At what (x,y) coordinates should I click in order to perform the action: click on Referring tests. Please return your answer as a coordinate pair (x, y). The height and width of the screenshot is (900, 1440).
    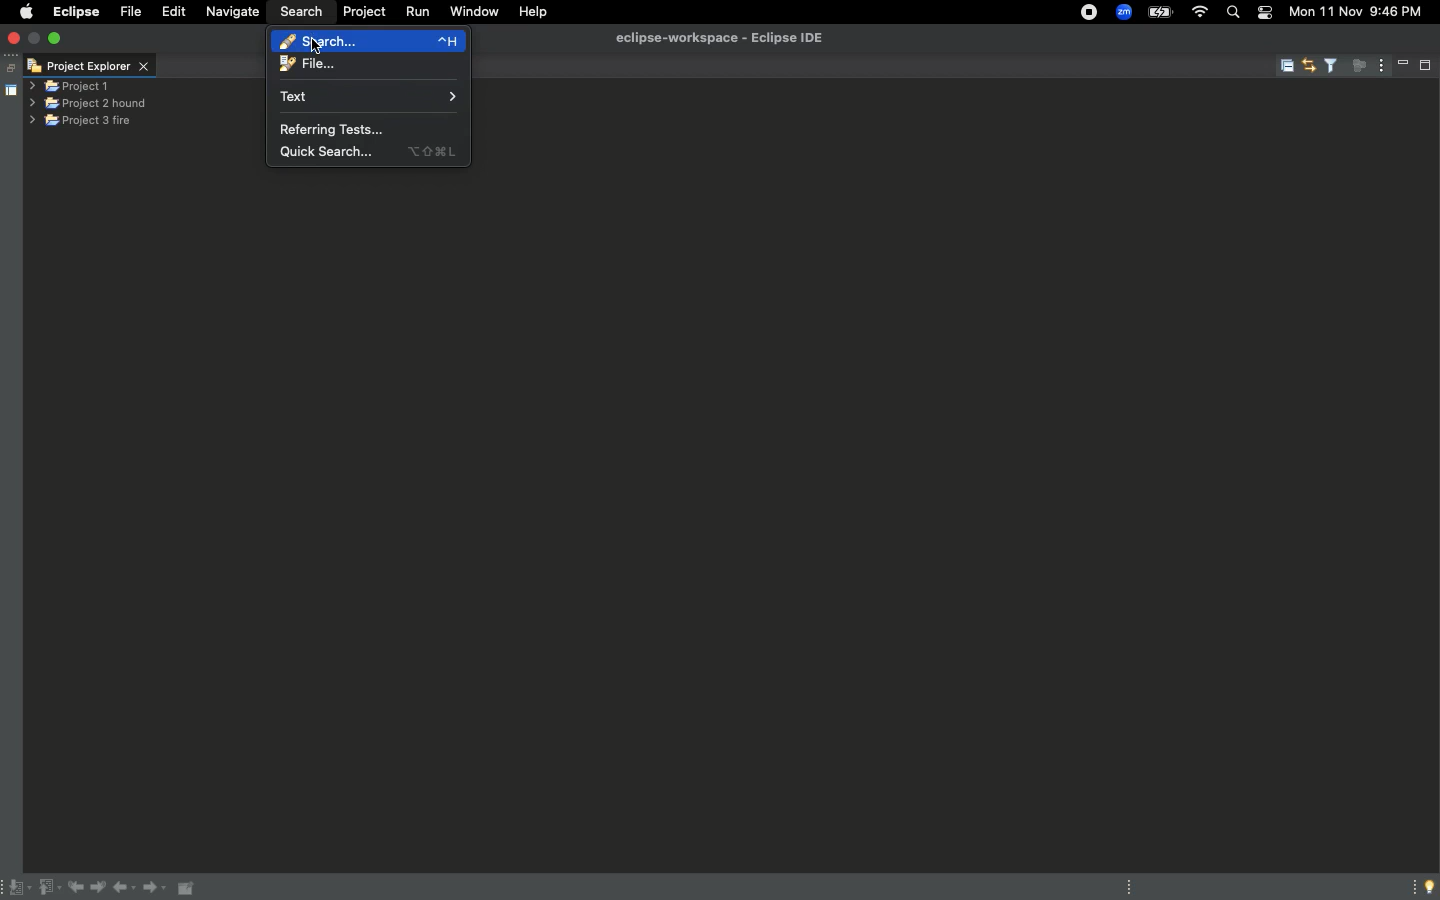
    Looking at the image, I should click on (333, 129).